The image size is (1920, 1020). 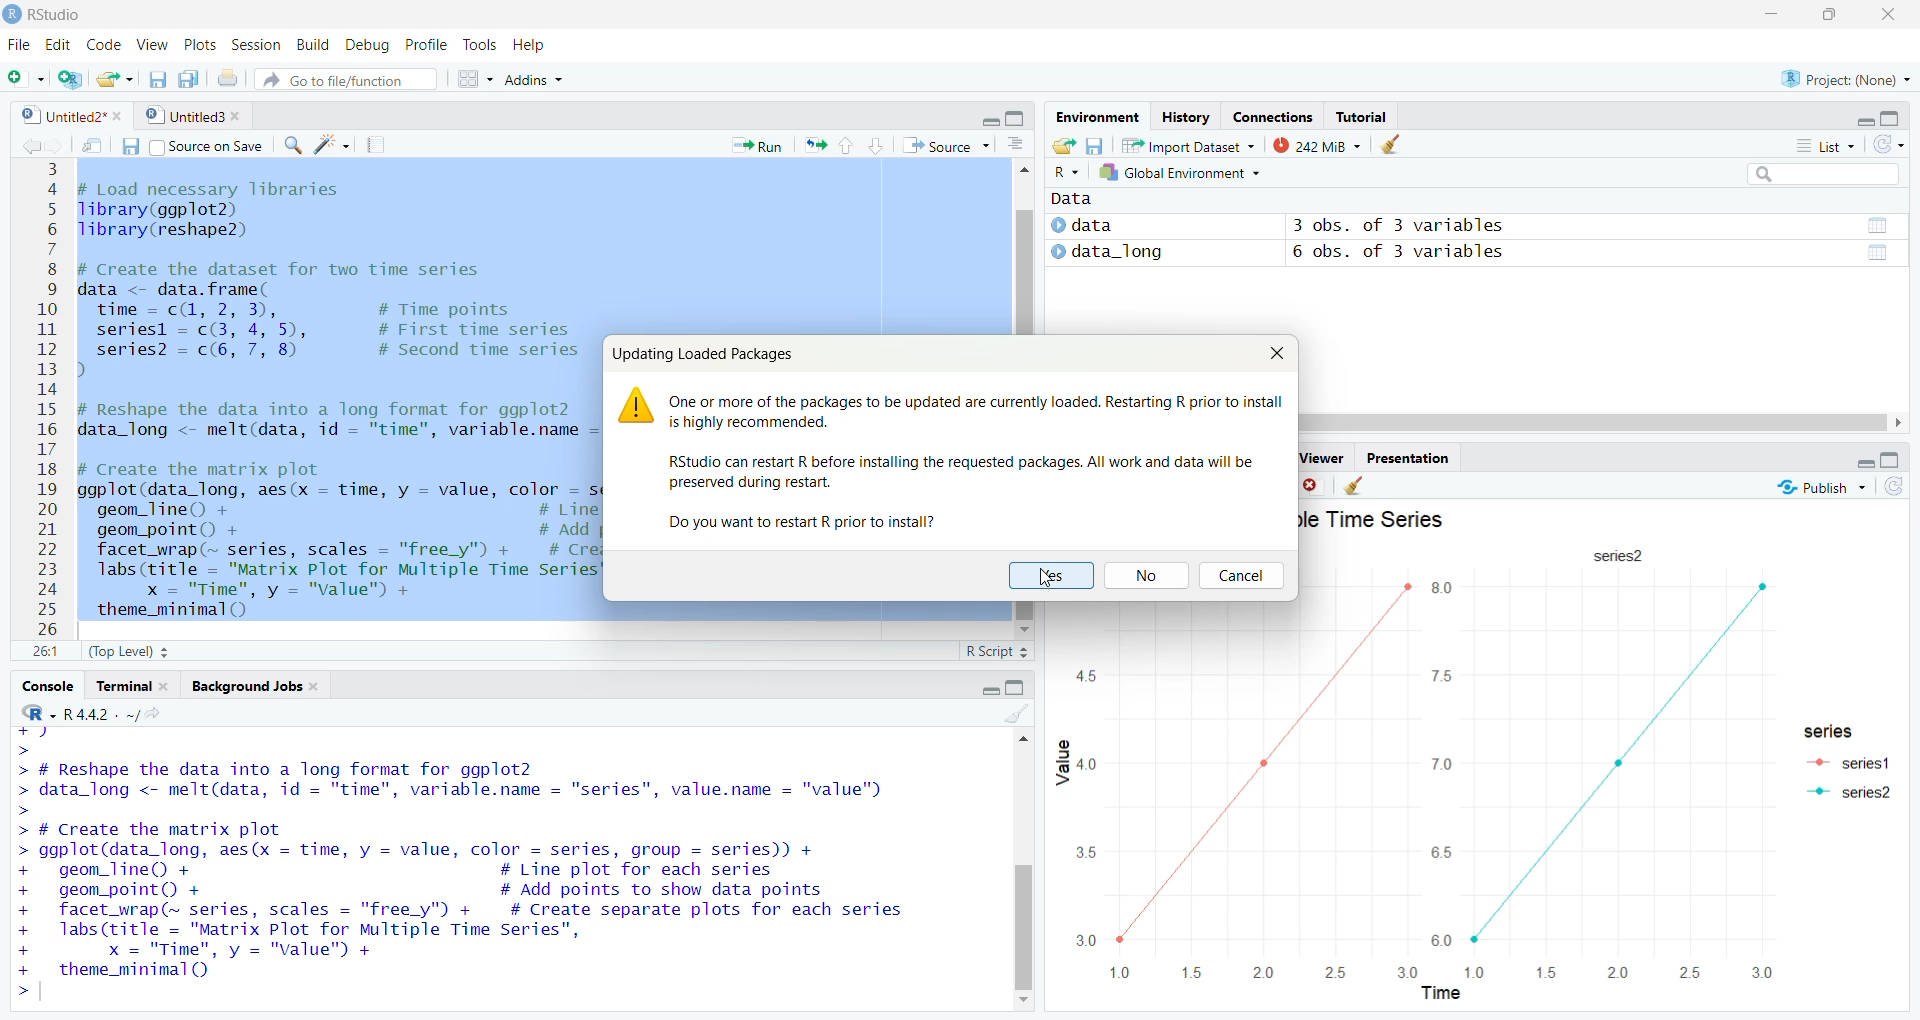 What do you see at coordinates (1362, 117) in the screenshot?
I see `Tutorial` at bounding box center [1362, 117].